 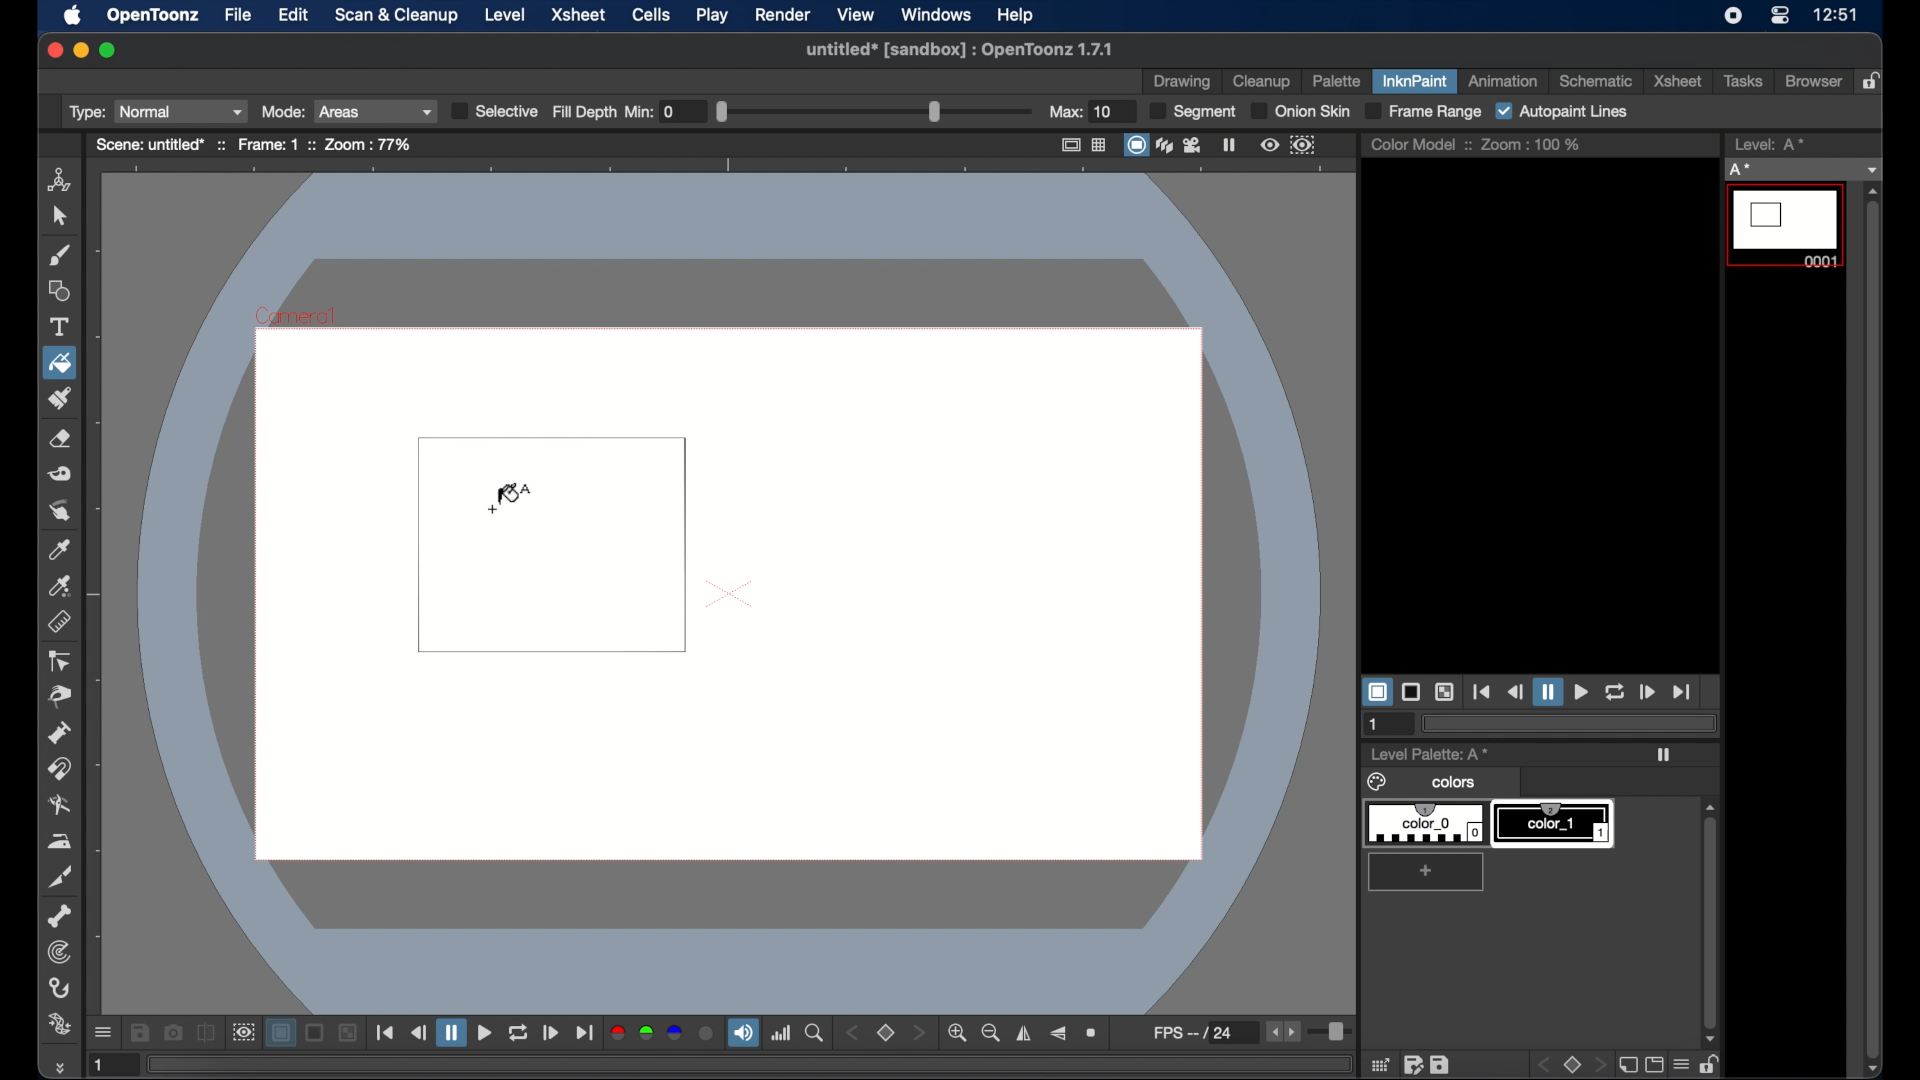 What do you see at coordinates (1654, 1064) in the screenshot?
I see `screen` at bounding box center [1654, 1064].